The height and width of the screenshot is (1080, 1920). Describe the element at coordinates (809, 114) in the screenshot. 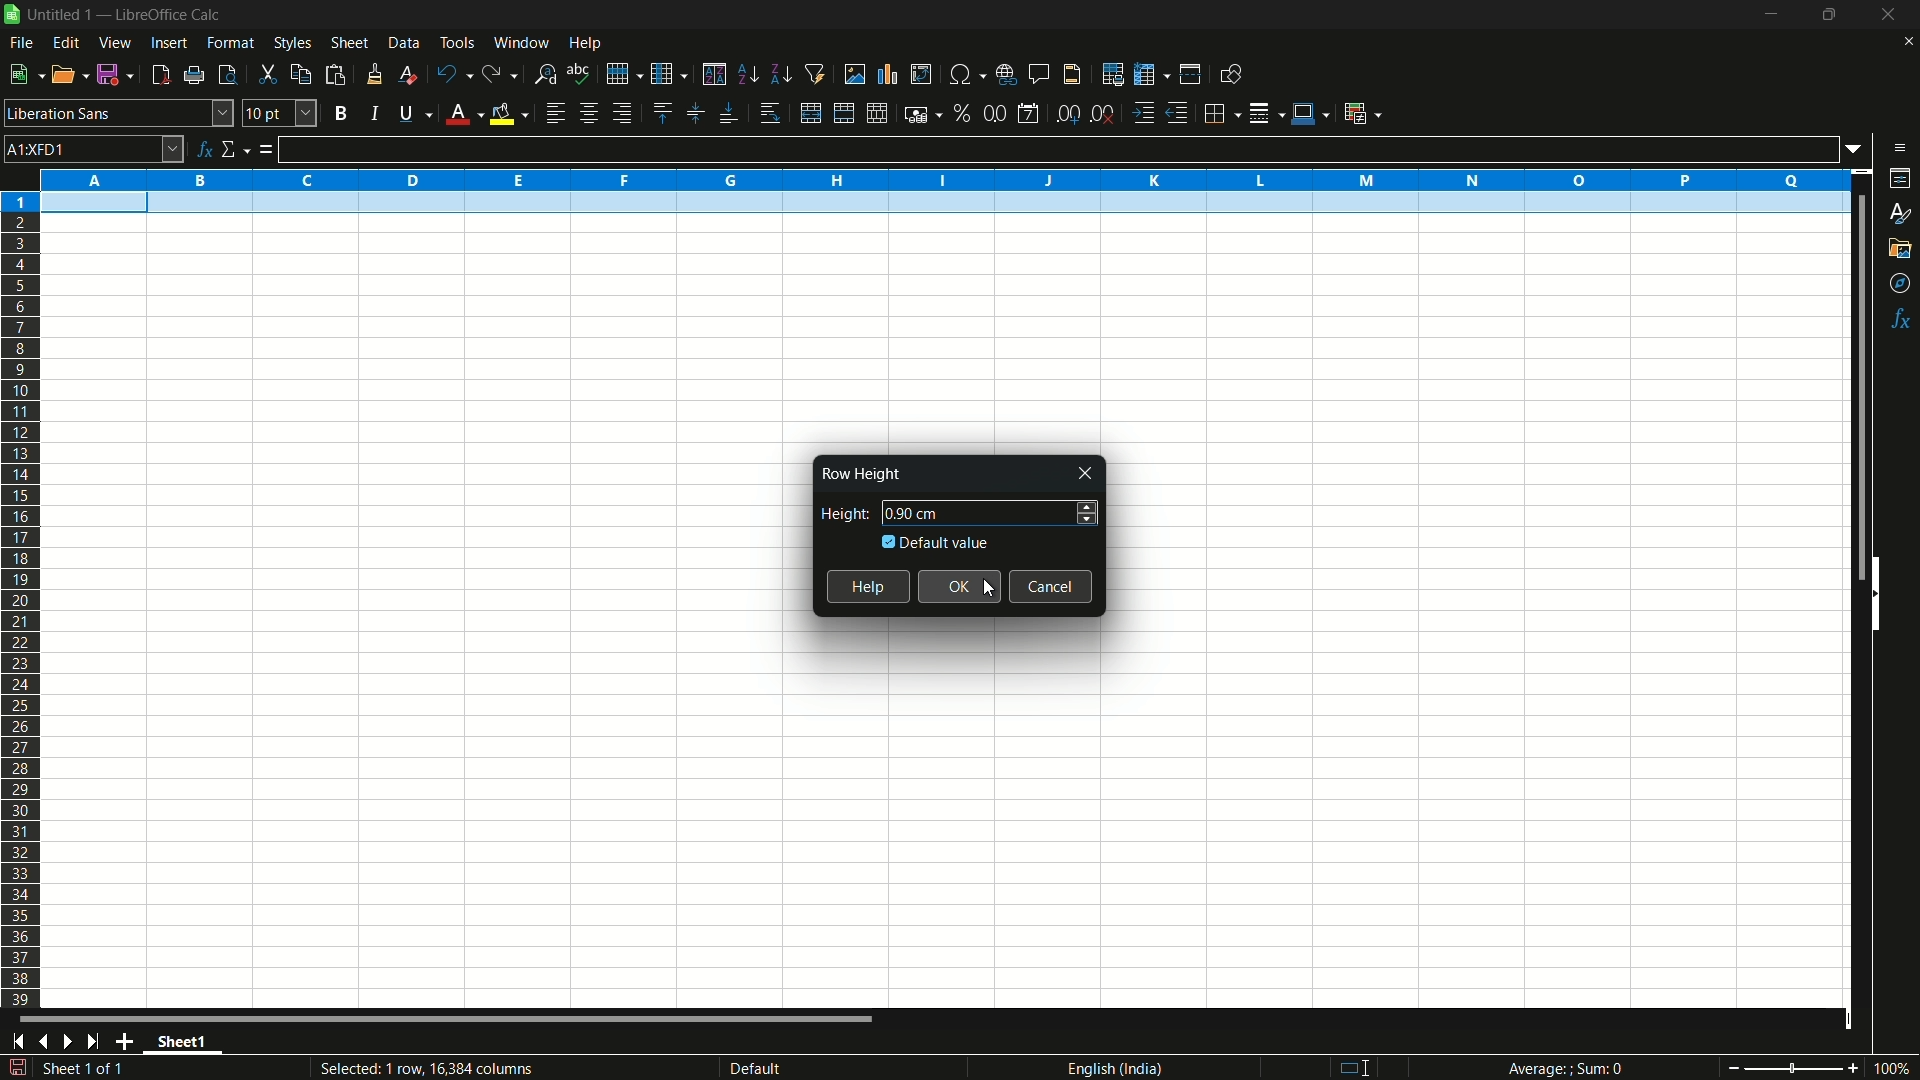

I see `merge and center or unmerge depending on the current toggle state` at that location.